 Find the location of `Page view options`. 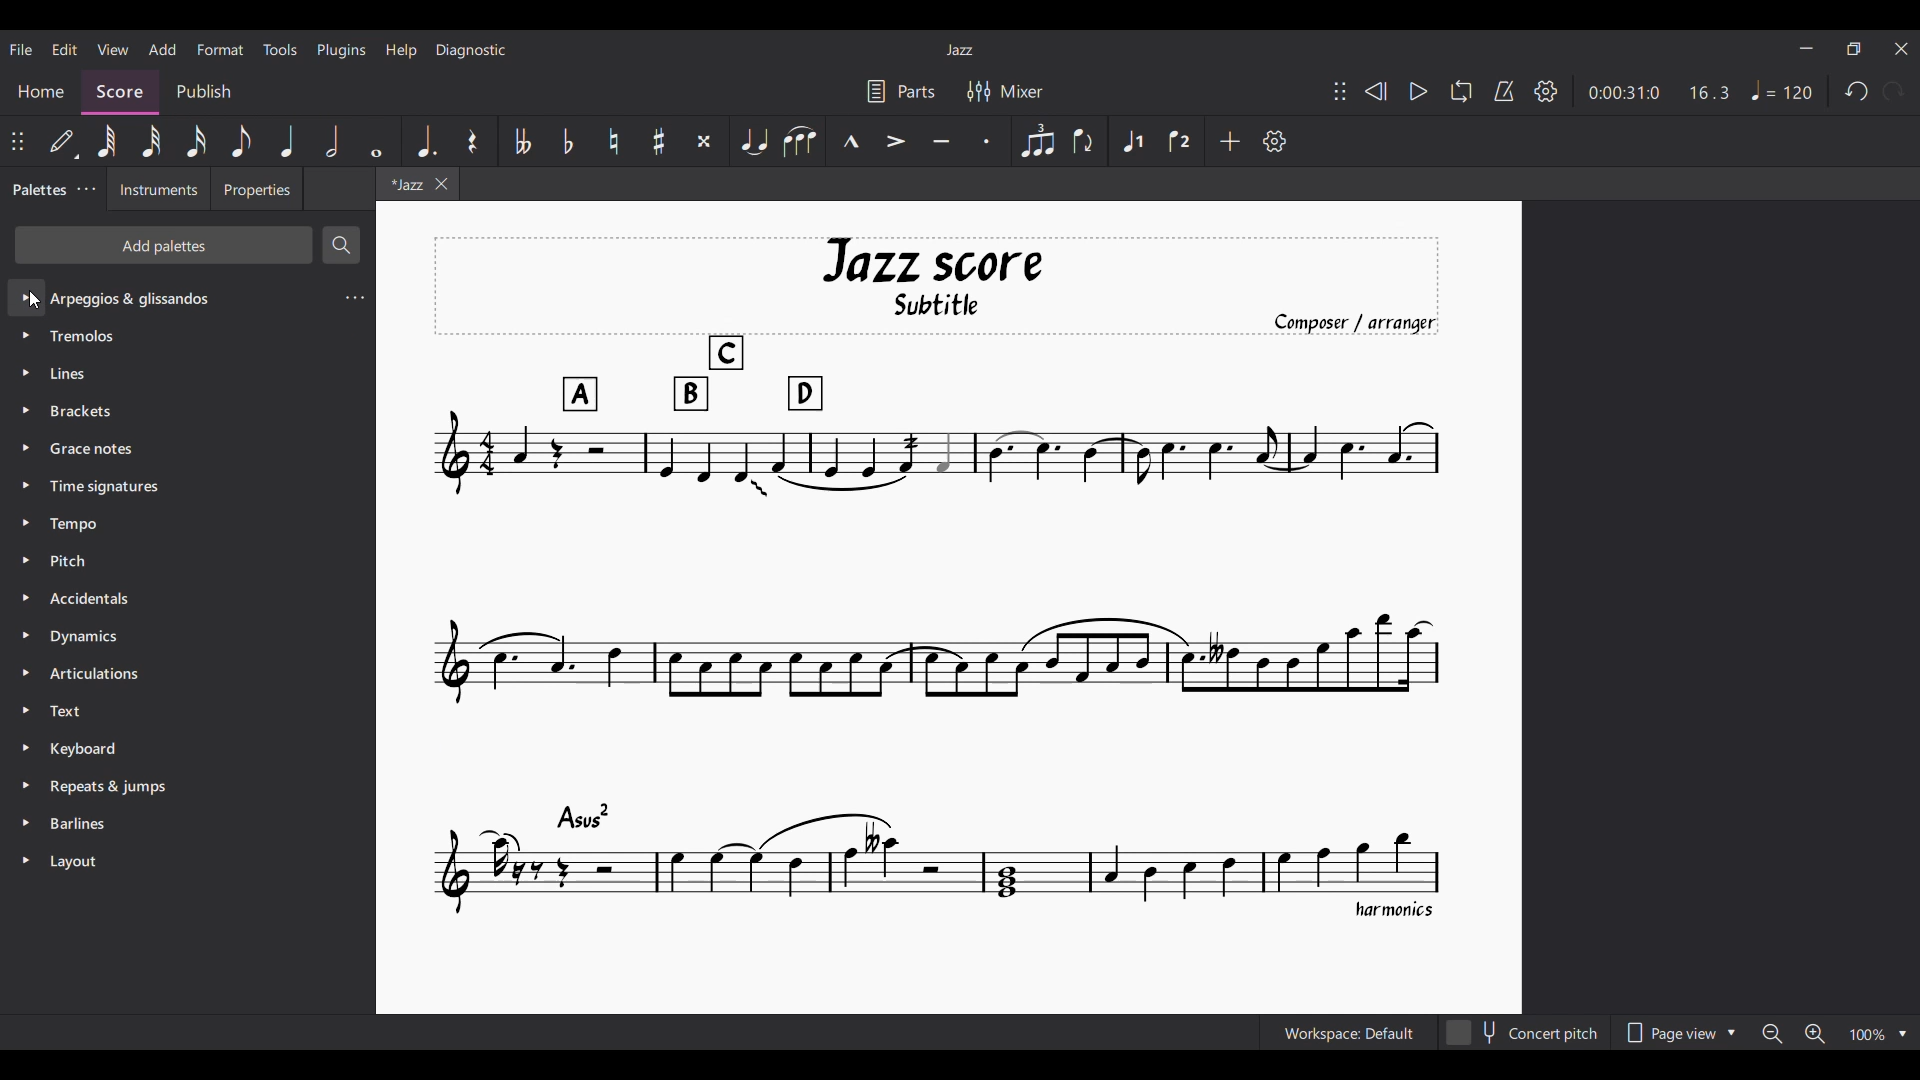

Page view options is located at coordinates (1682, 1032).